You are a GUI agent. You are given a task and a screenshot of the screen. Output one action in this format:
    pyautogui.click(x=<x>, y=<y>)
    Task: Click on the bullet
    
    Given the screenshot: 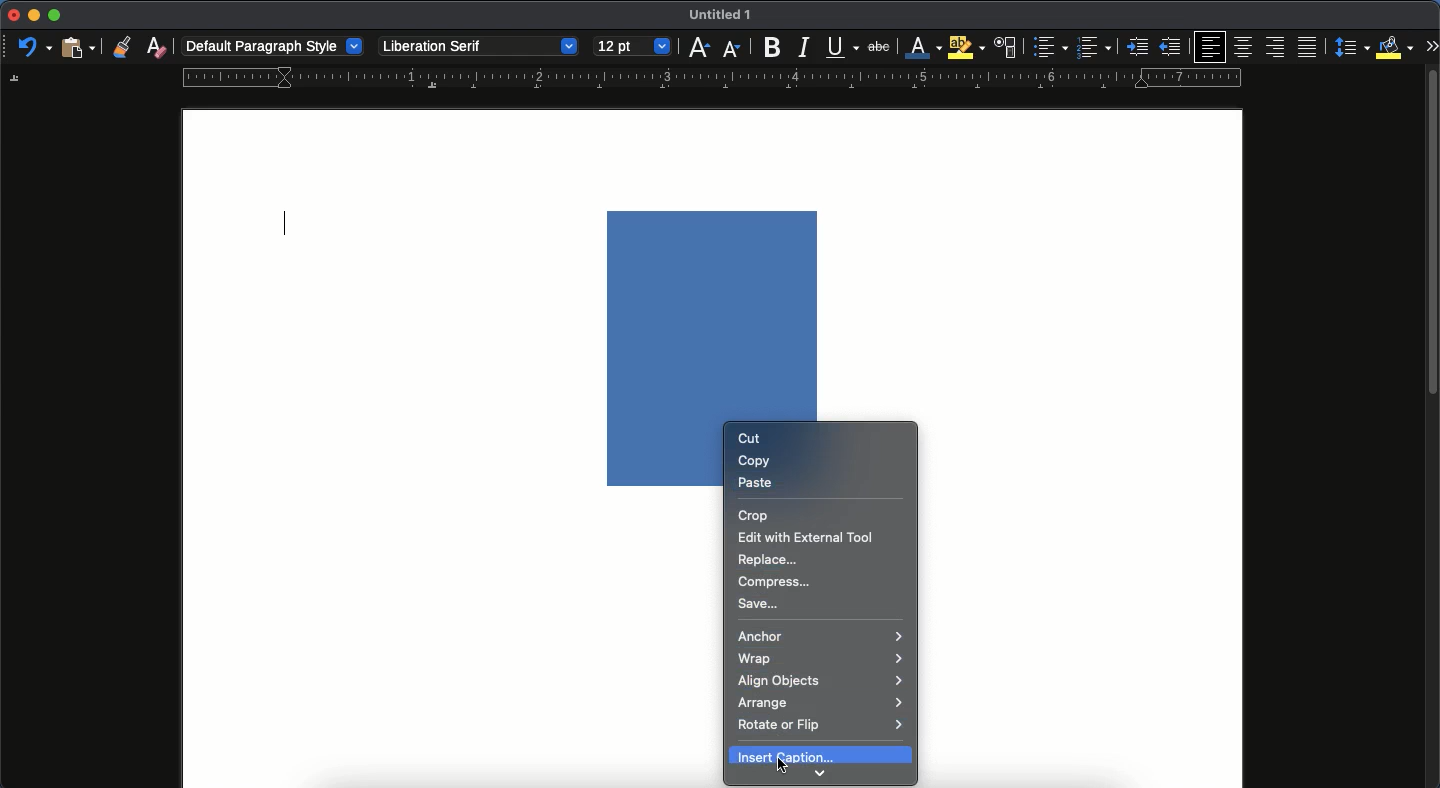 What is the action you would take?
    pyautogui.click(x=1048, y=47)
    